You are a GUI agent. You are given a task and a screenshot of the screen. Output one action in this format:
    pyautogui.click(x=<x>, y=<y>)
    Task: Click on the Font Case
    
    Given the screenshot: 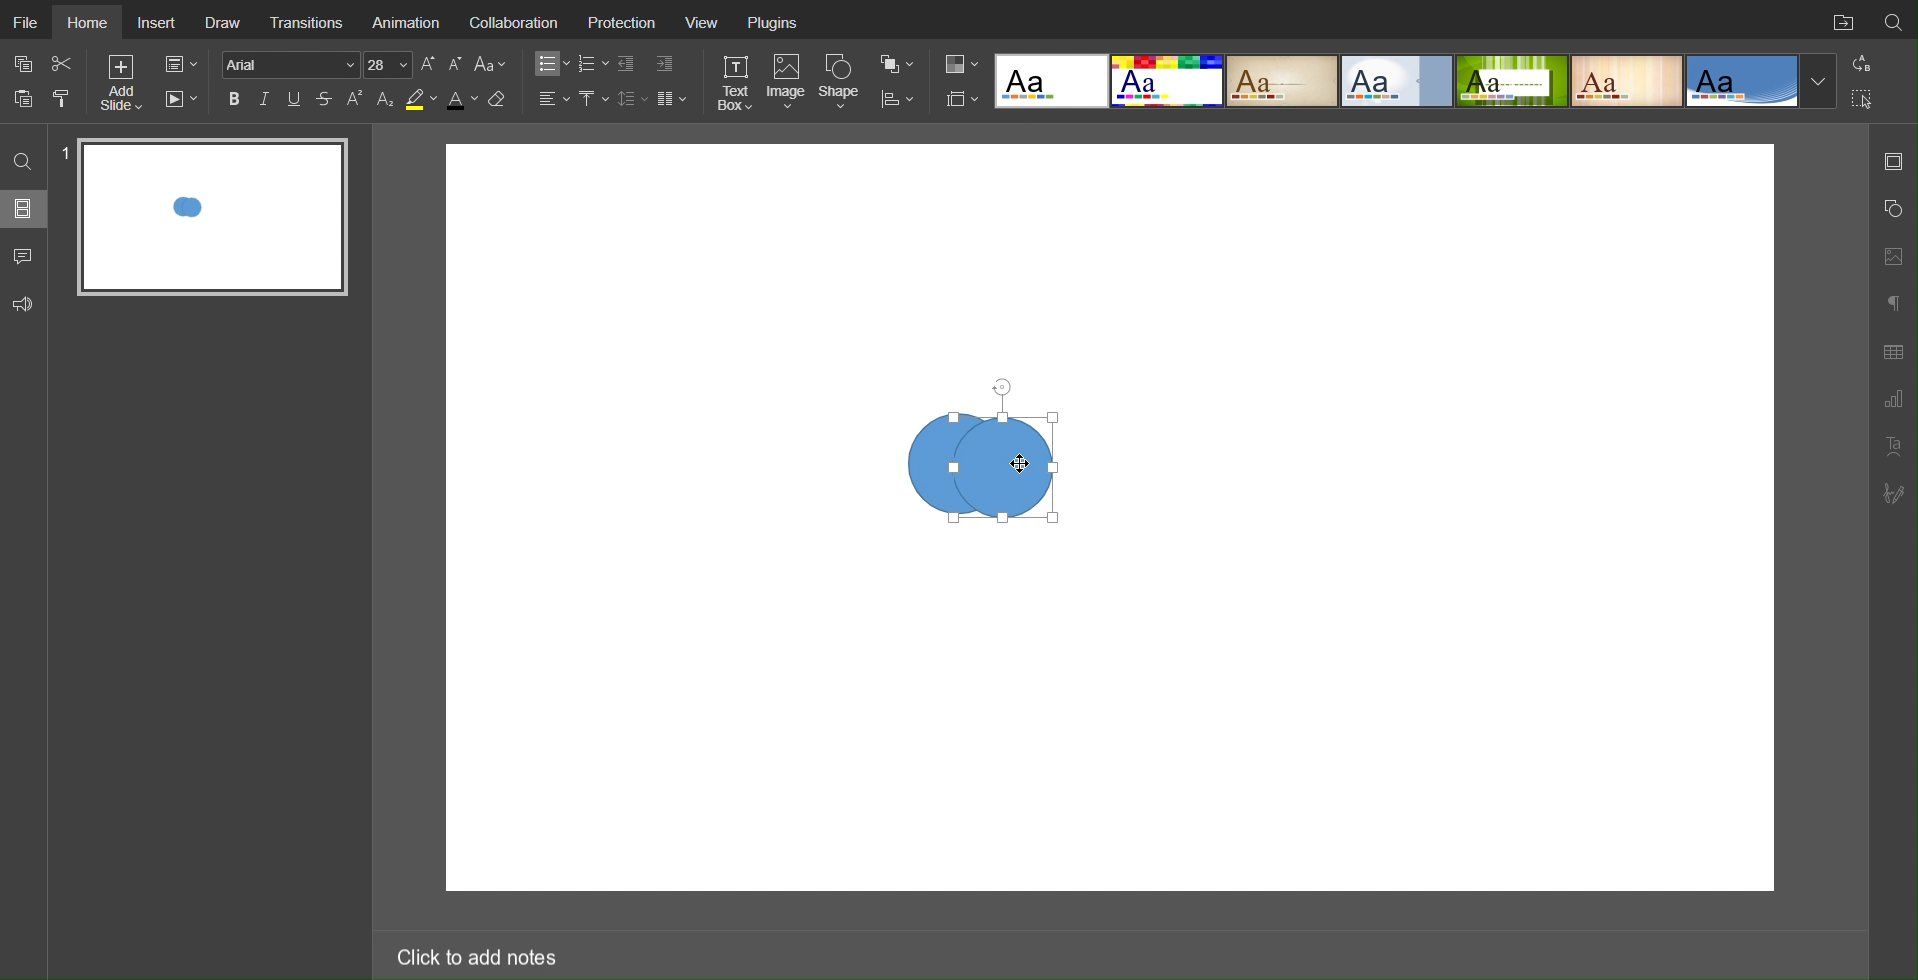 What is the action you would take?
    pyautogui.click(x=492, y=64)
    